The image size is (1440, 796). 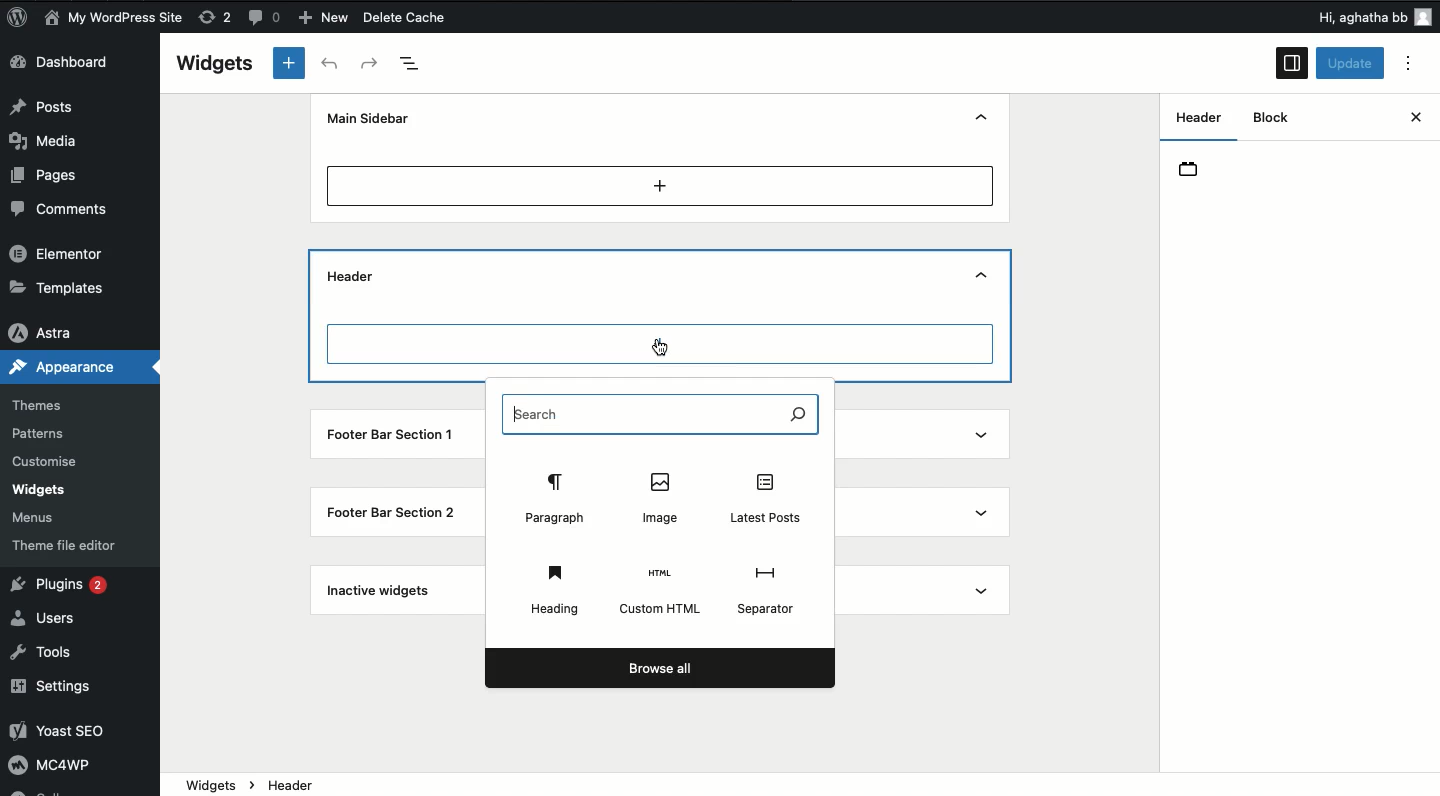 What do you see at coordinates (800, 785) in the screenshot?
I see `widgets` at bounding box center [800, 785].